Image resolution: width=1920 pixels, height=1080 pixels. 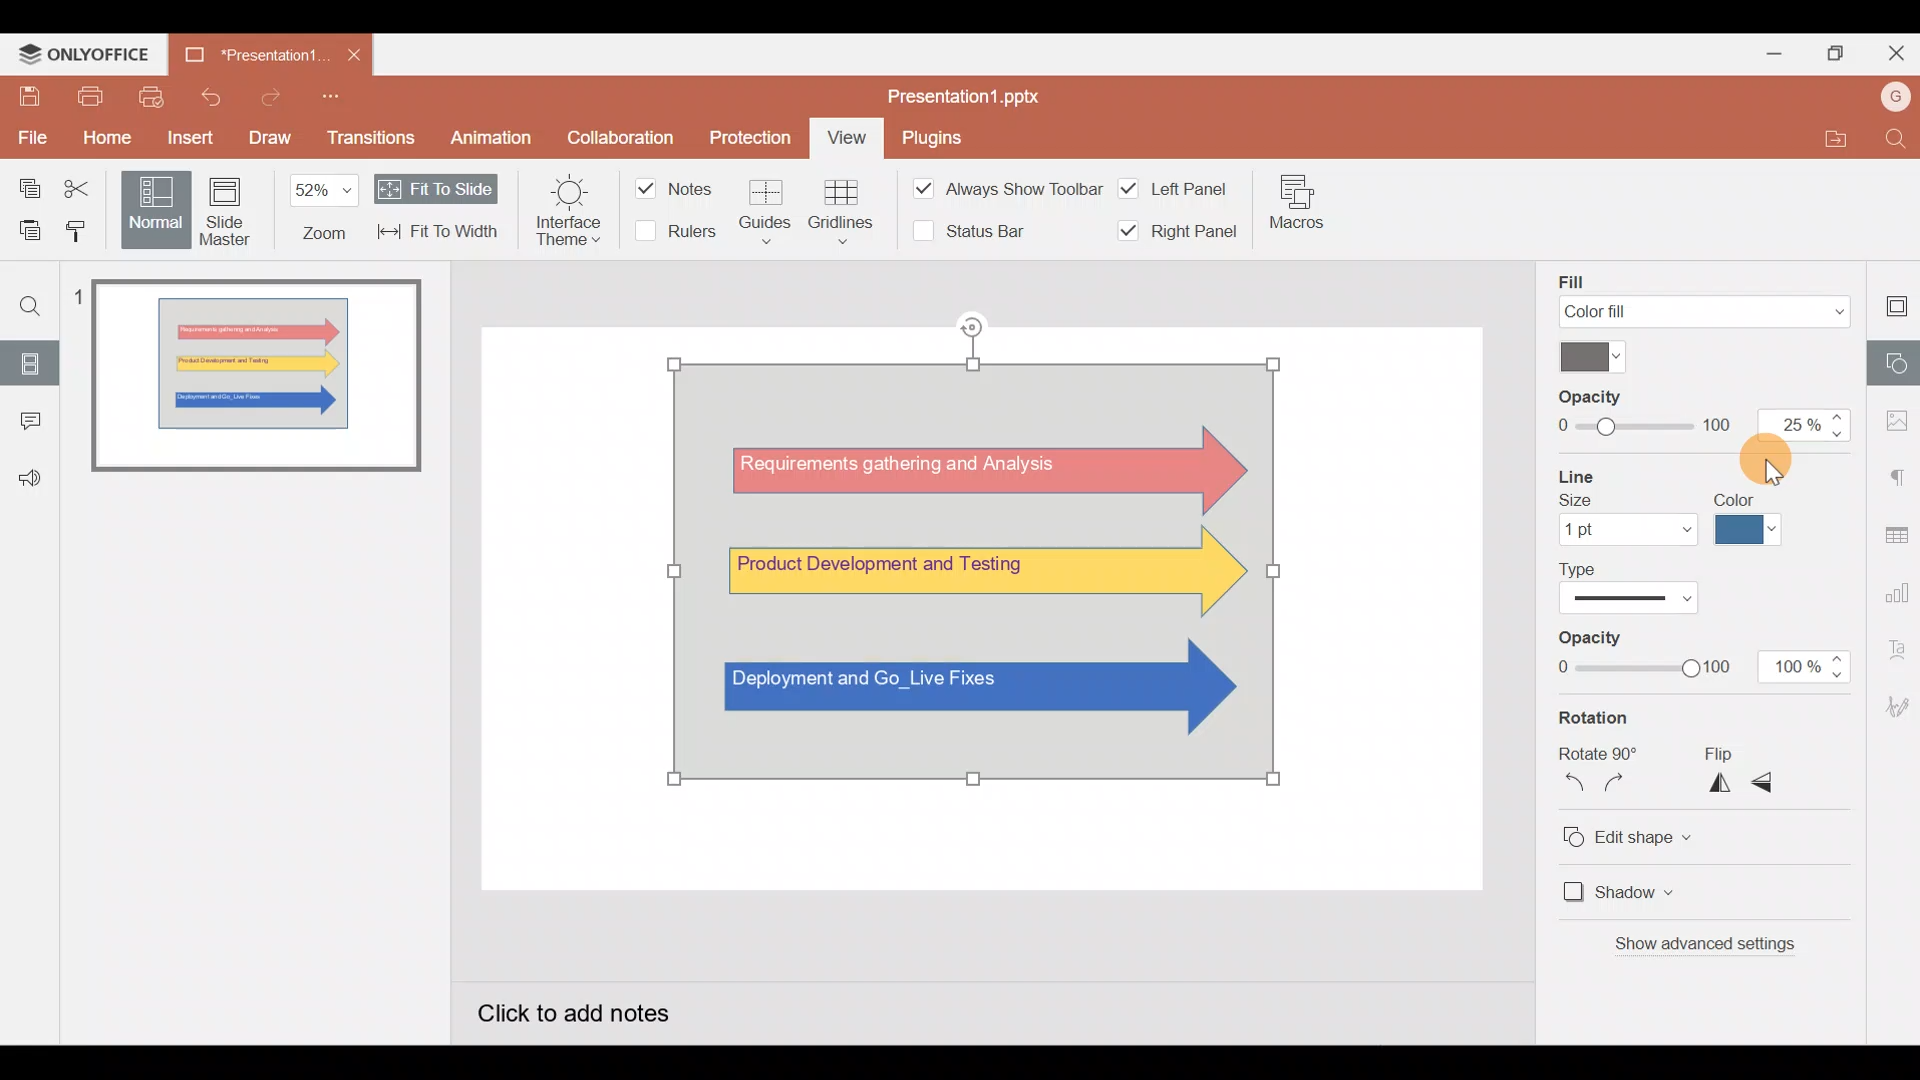 What do you see at coordinates (1828, 139) in the screenshot?
I see `Open file location` at bounding box center [1828, 139].